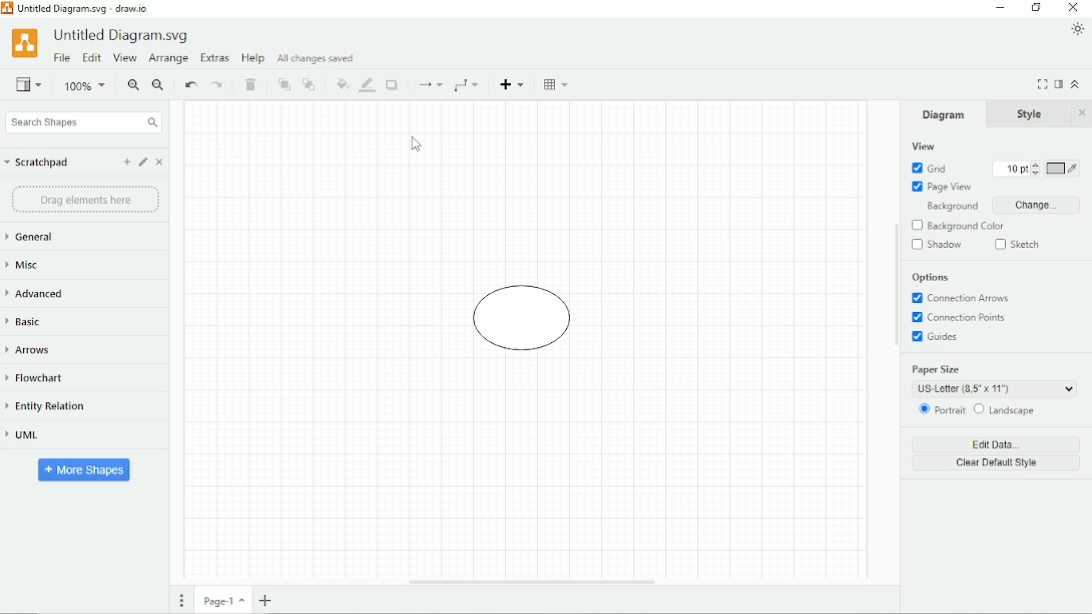  What do you see at coordinates (941, 186) in the screenshot?
I see `Page View` at bounding box center [941, 186].